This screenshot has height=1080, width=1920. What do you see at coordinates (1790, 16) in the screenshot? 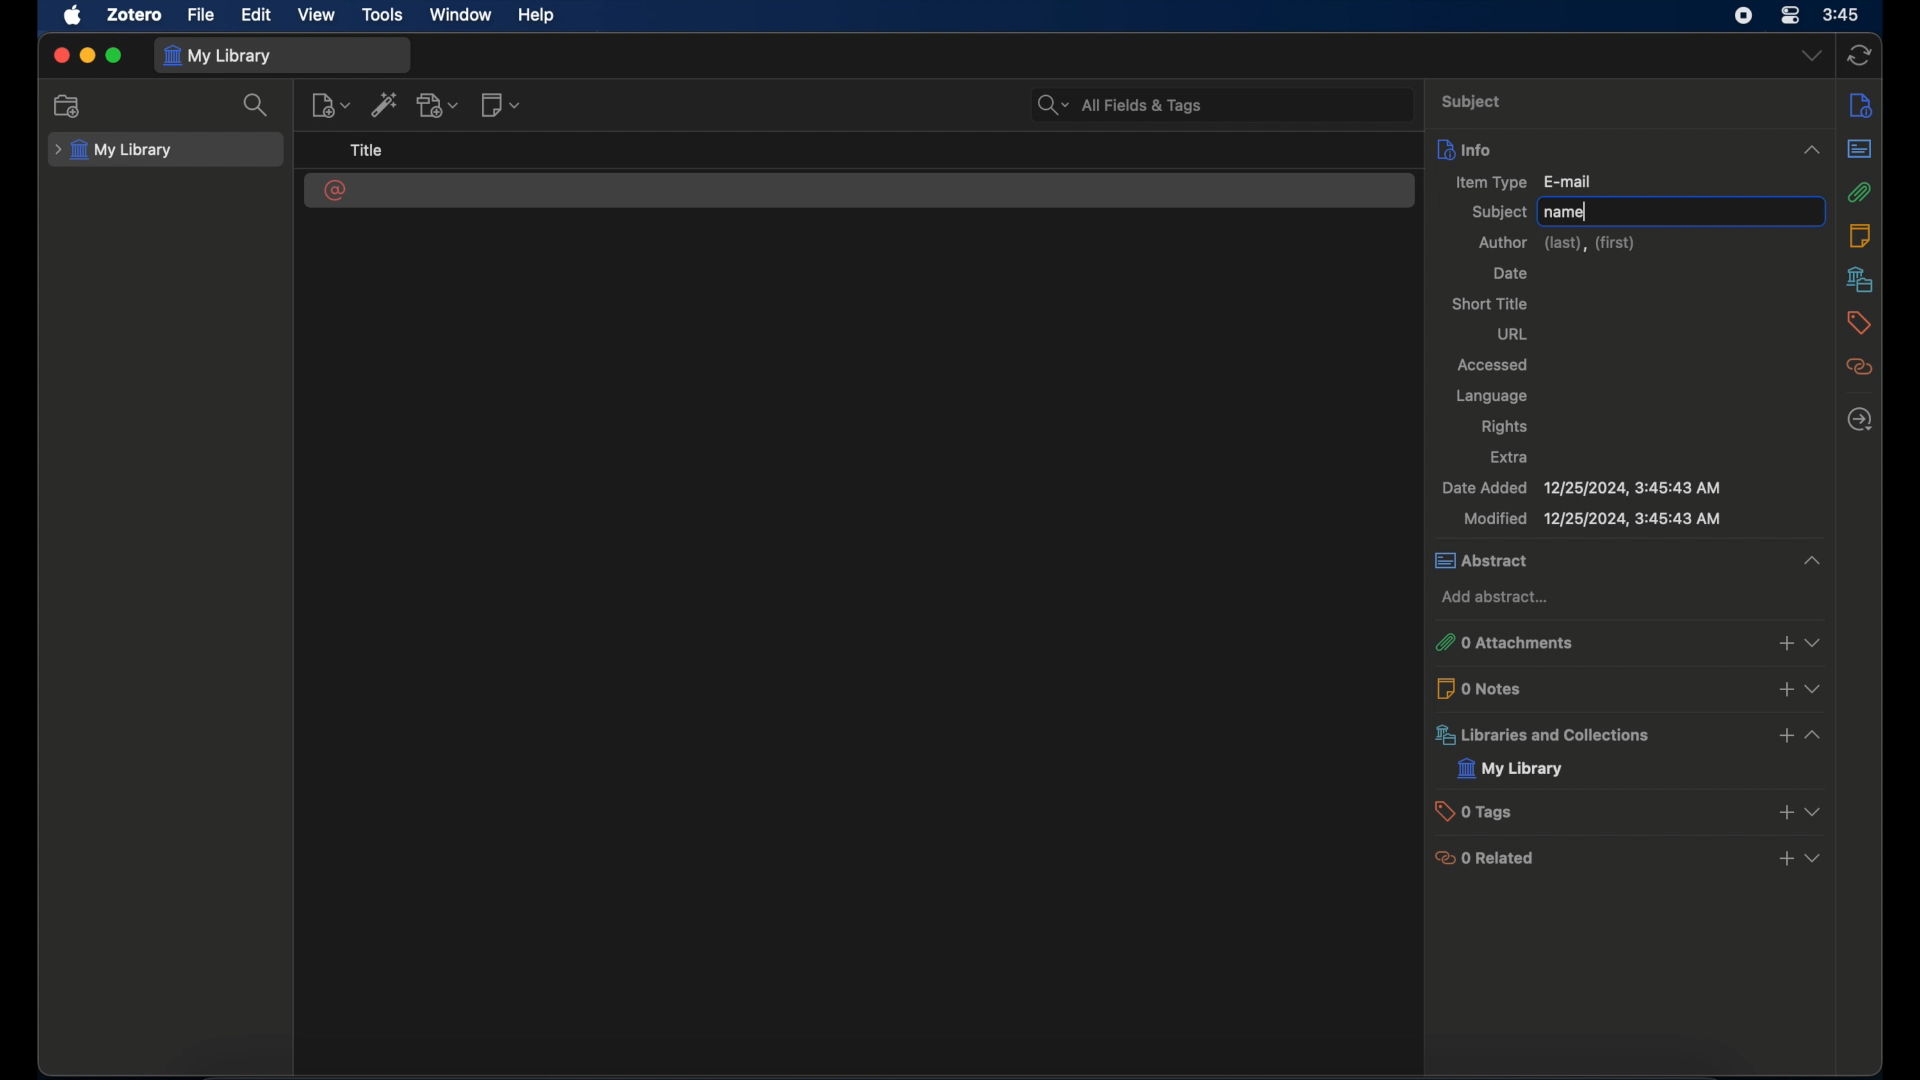
I see `control center` at bounding box center [1790, 16].